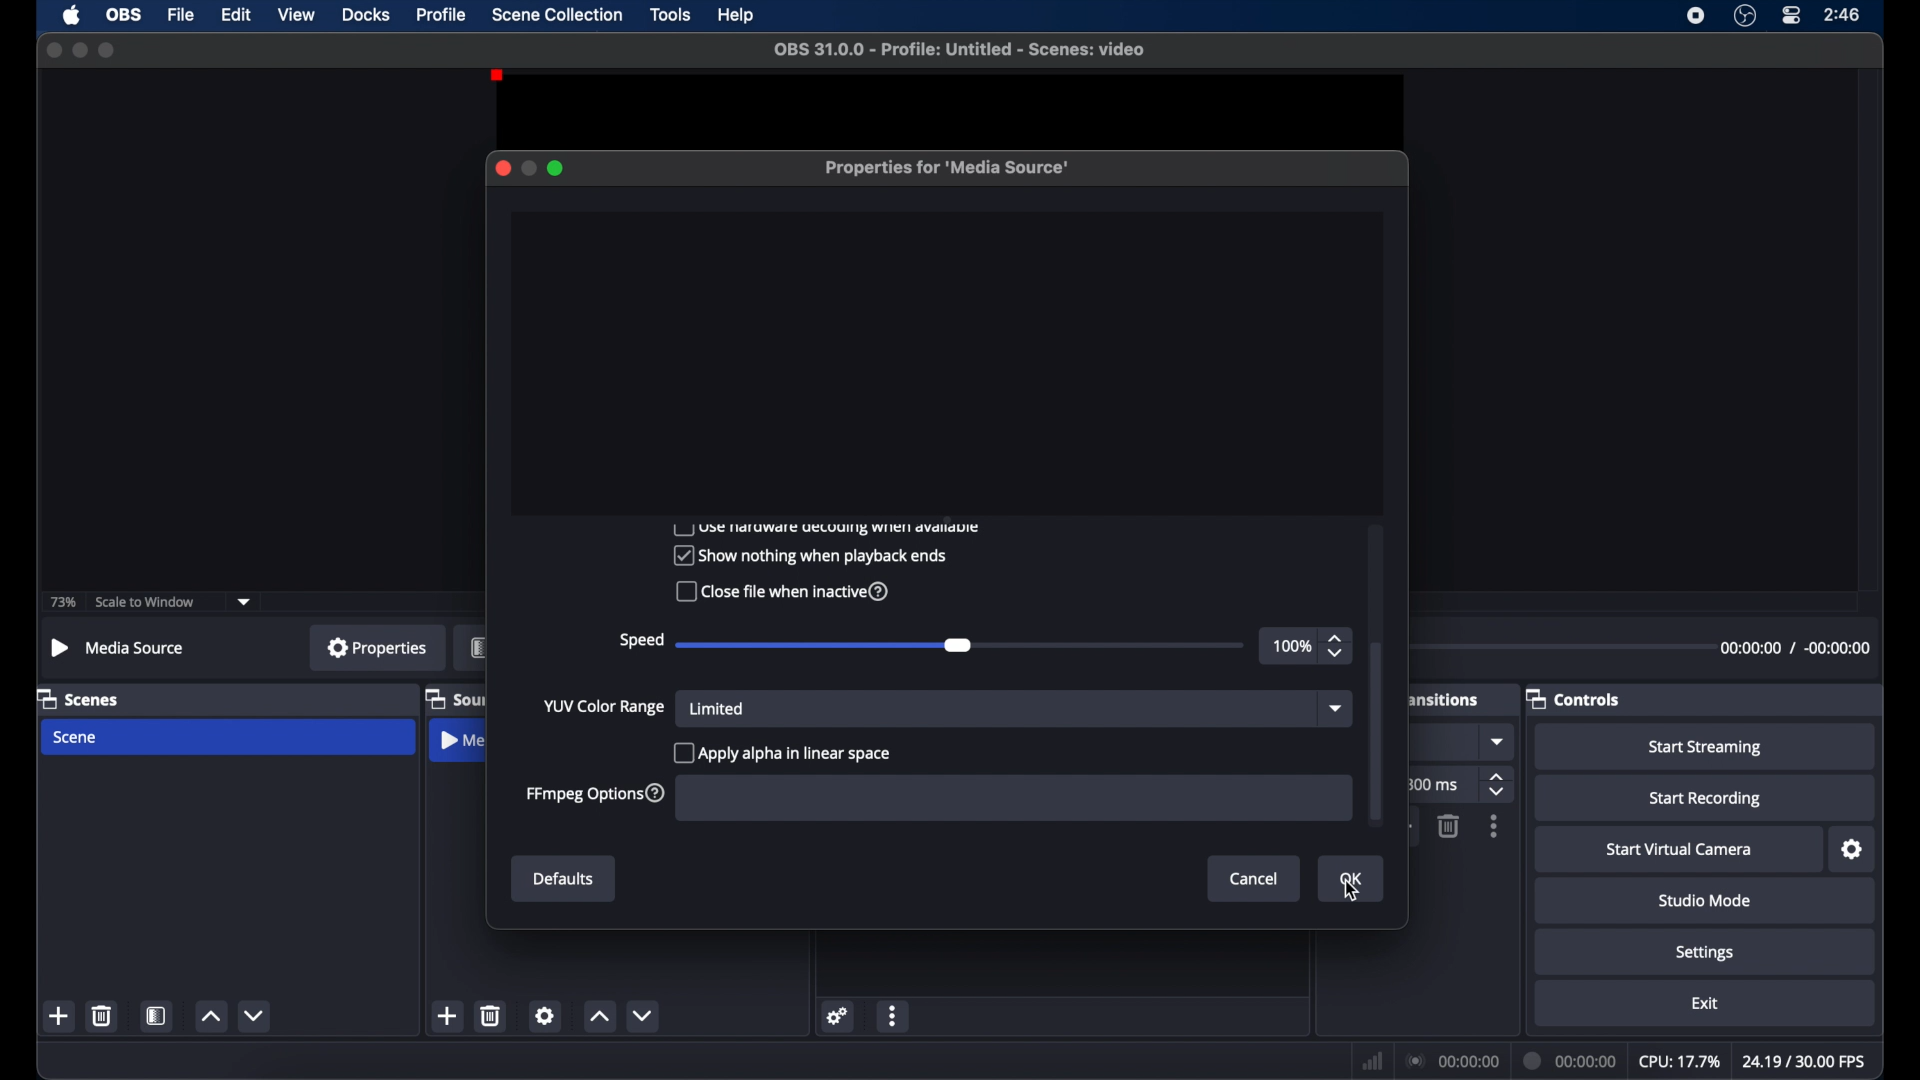  What do you see at coordinates (557, 15) in the screenshot?
I see `scene collection` at bounding box center [557, 15].